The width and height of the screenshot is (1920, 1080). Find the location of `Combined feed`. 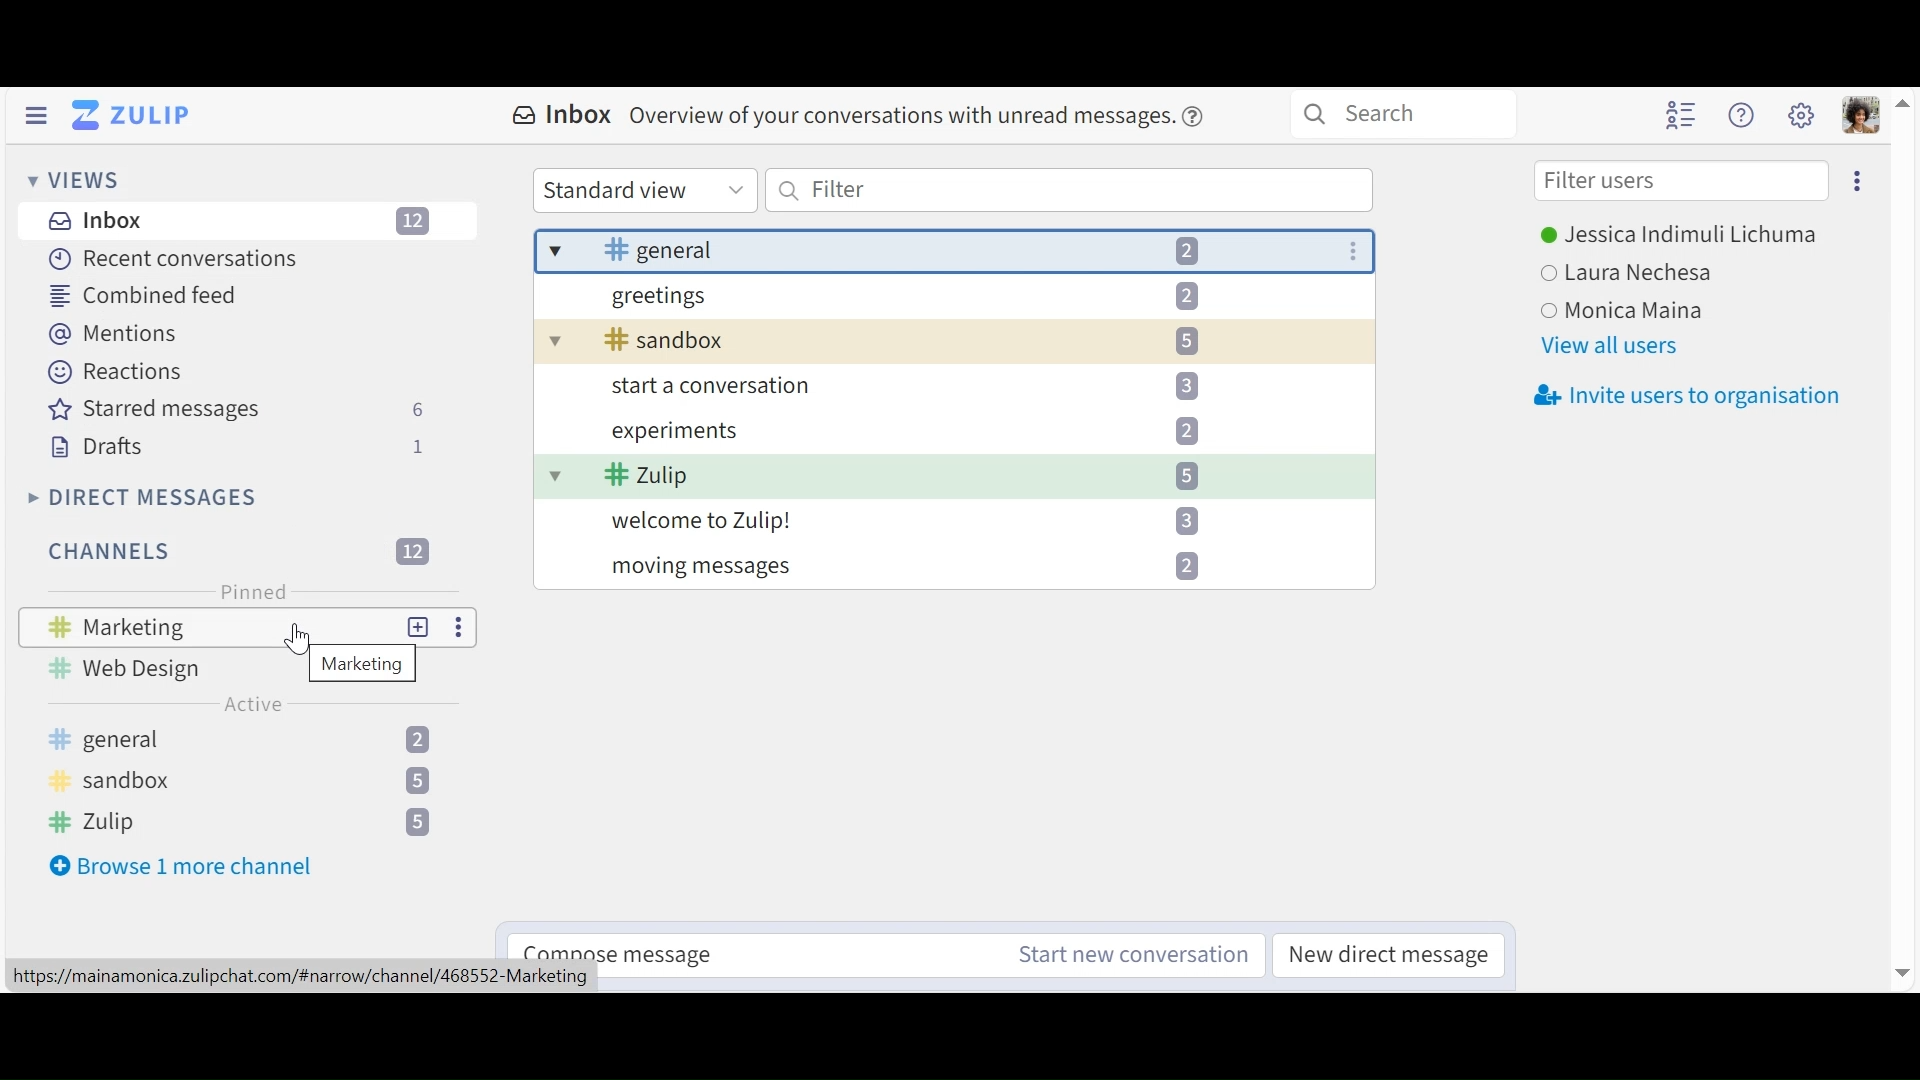

Combined feed is located at coordinates (139, 295).